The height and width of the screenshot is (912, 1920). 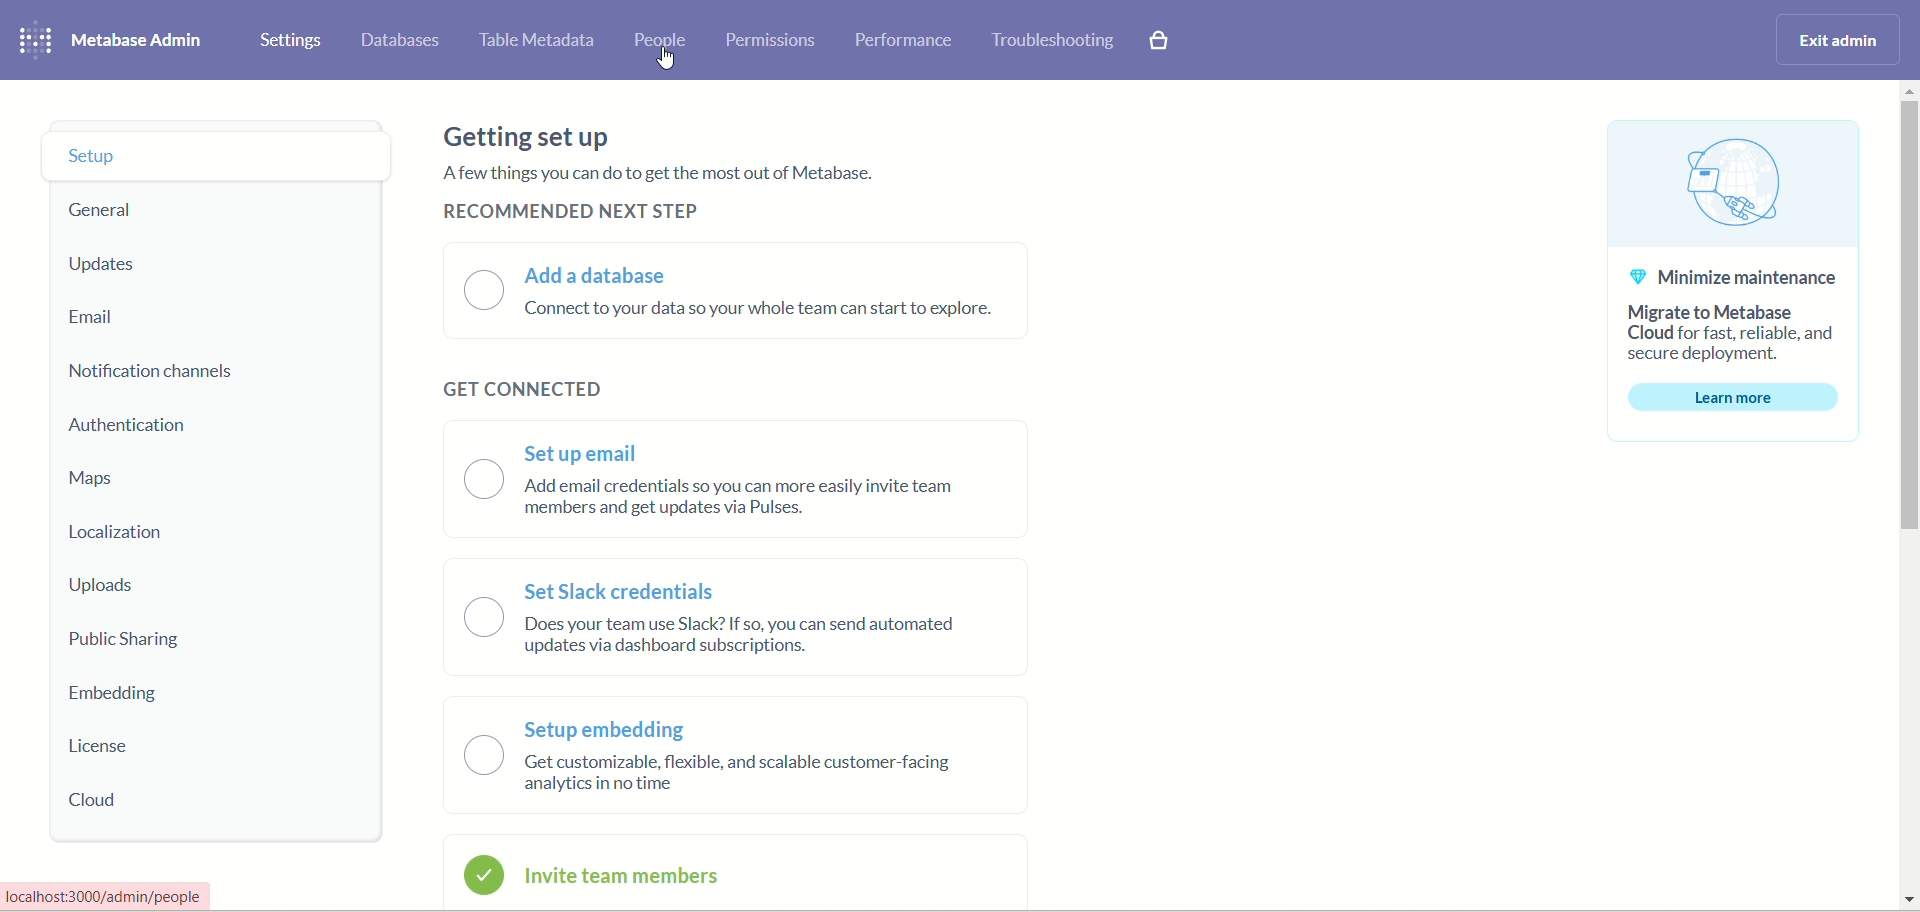 I want to click on set up email, so click(x=591, y=455).